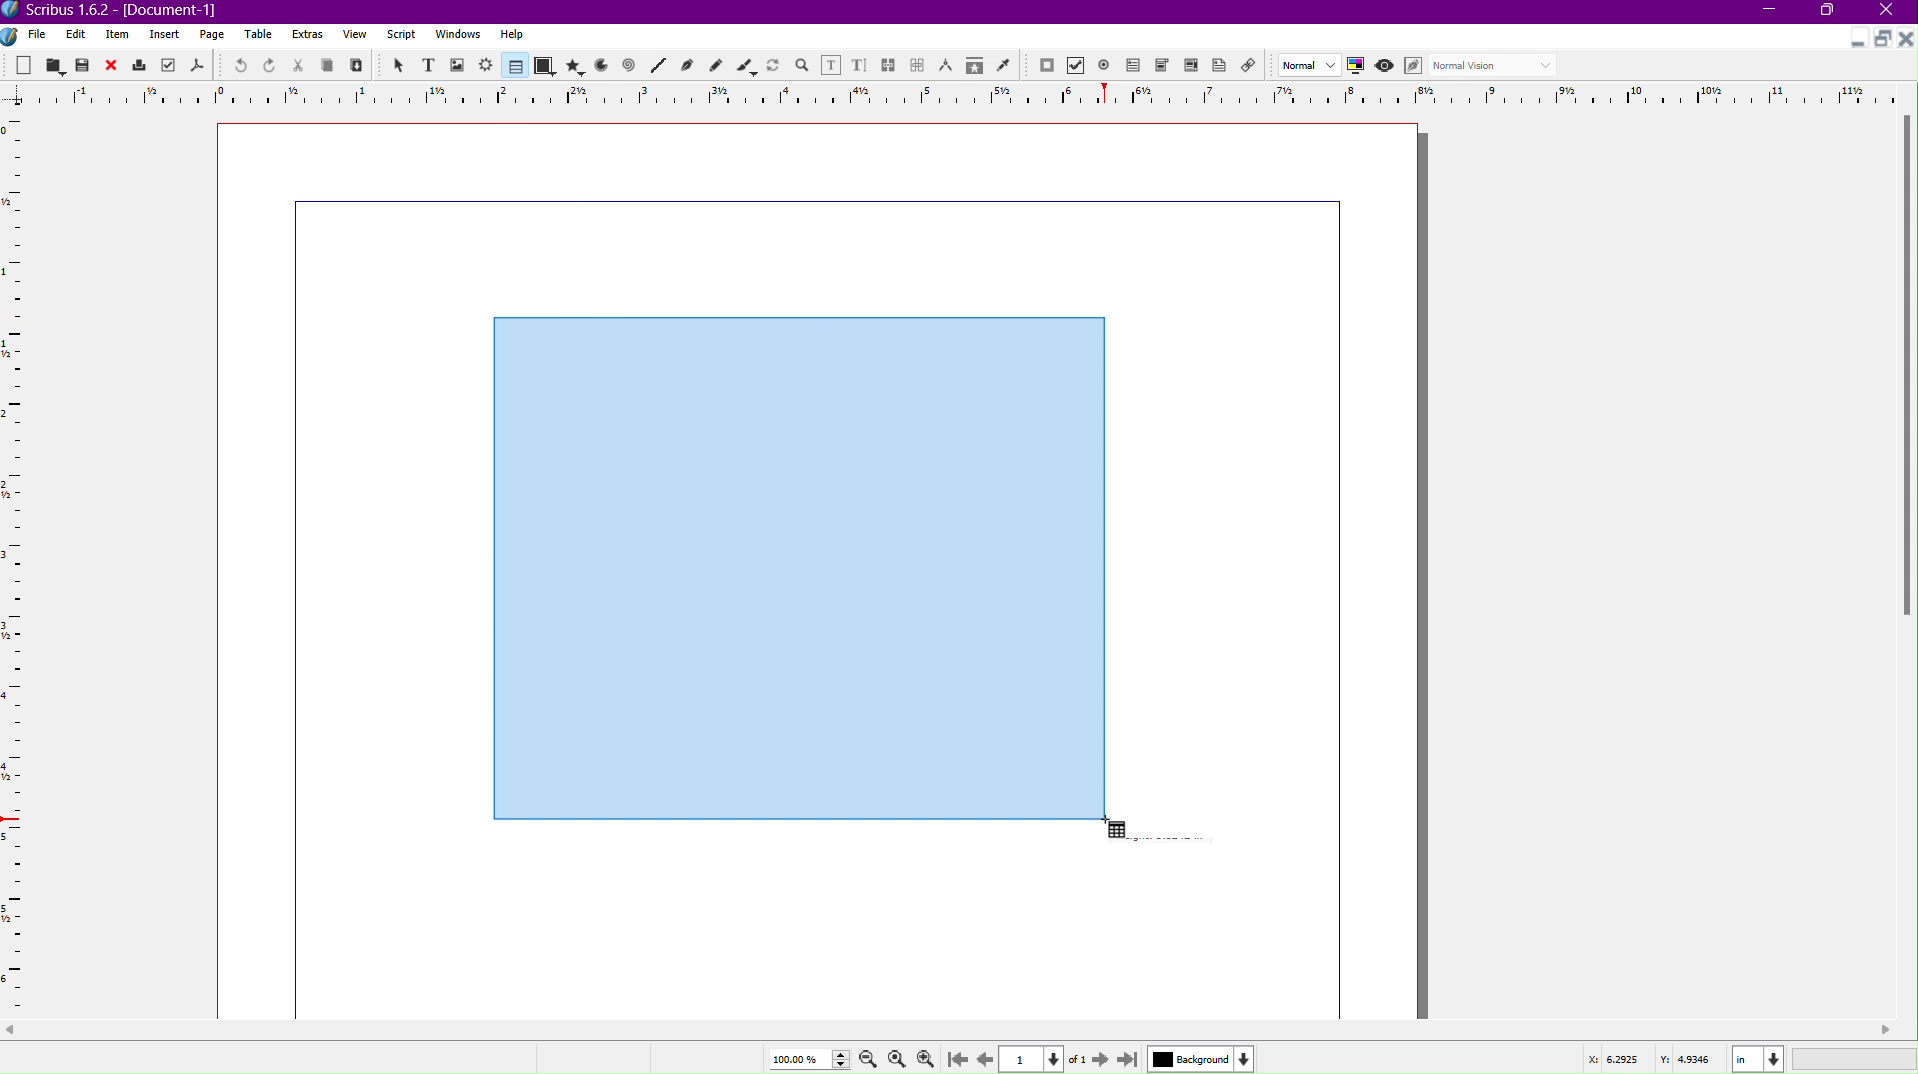 The image size is (1918, 1074). I want to click on Table, so click(261, 36).